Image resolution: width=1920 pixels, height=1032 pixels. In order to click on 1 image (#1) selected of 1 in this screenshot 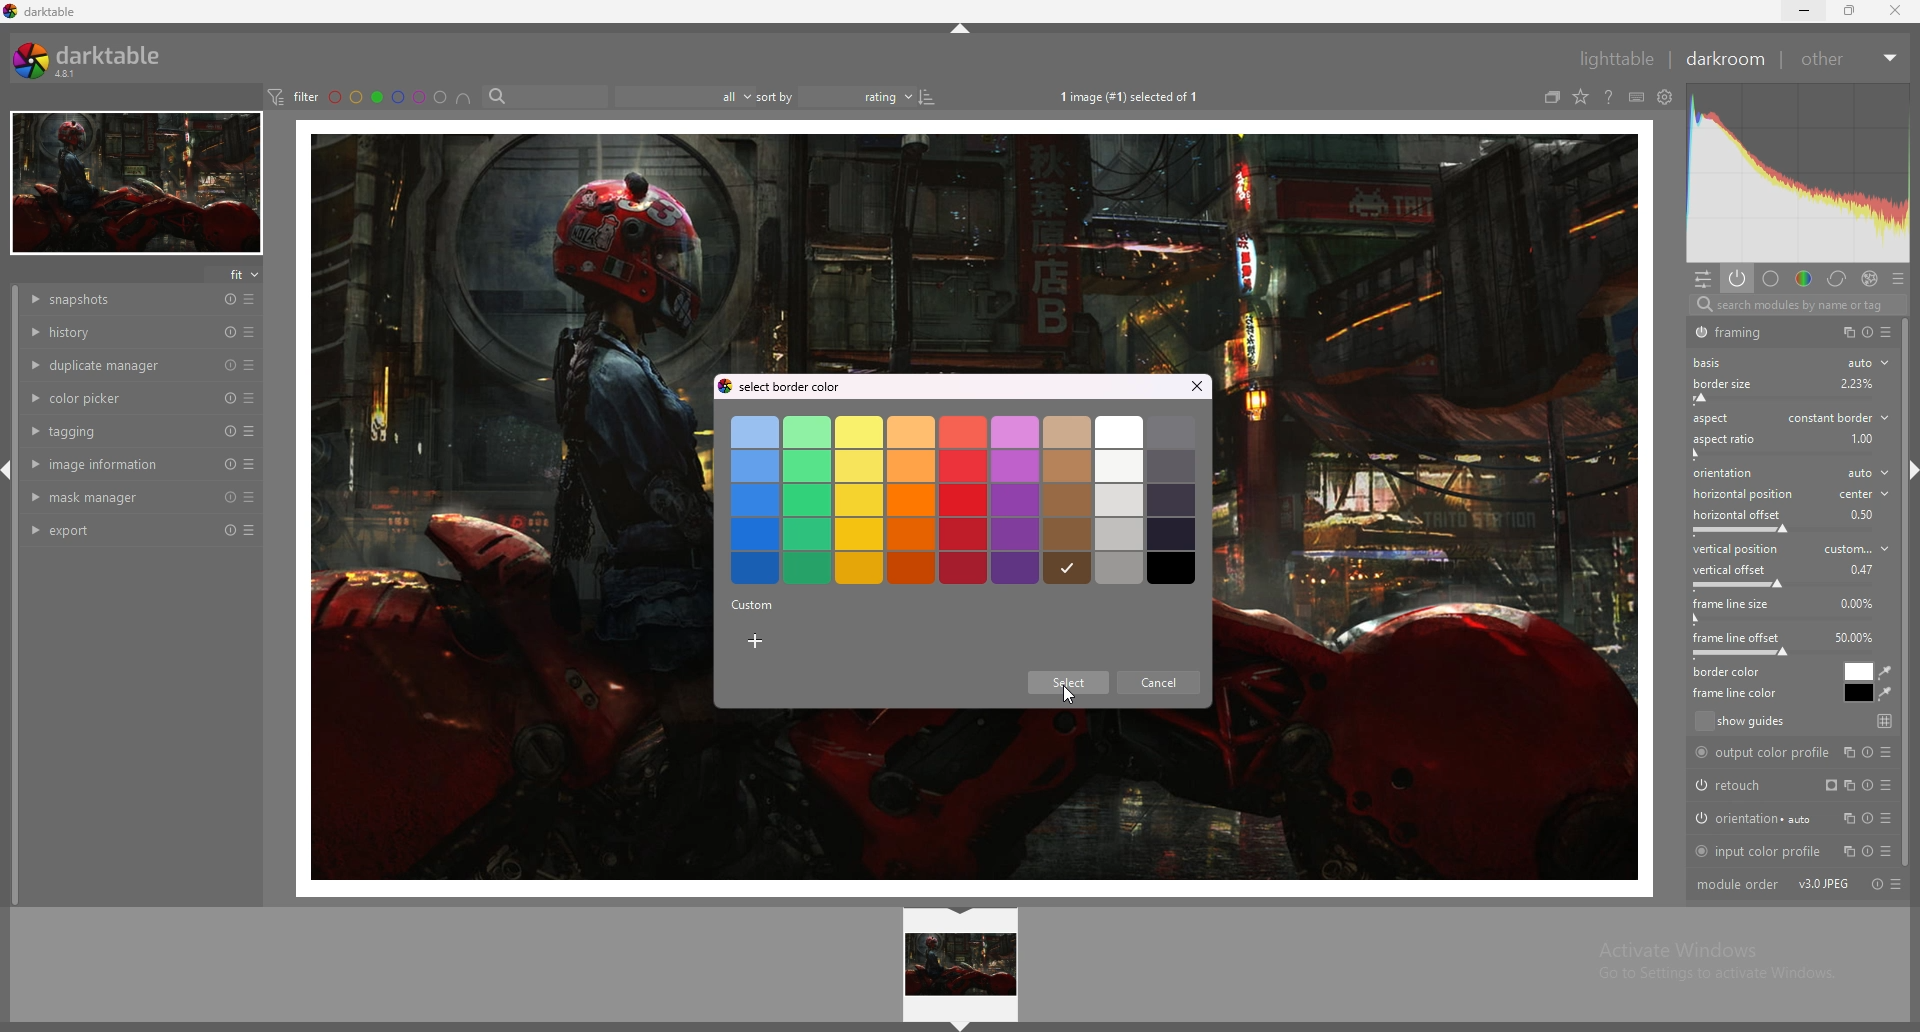, I will do `click(1137, 98)`.